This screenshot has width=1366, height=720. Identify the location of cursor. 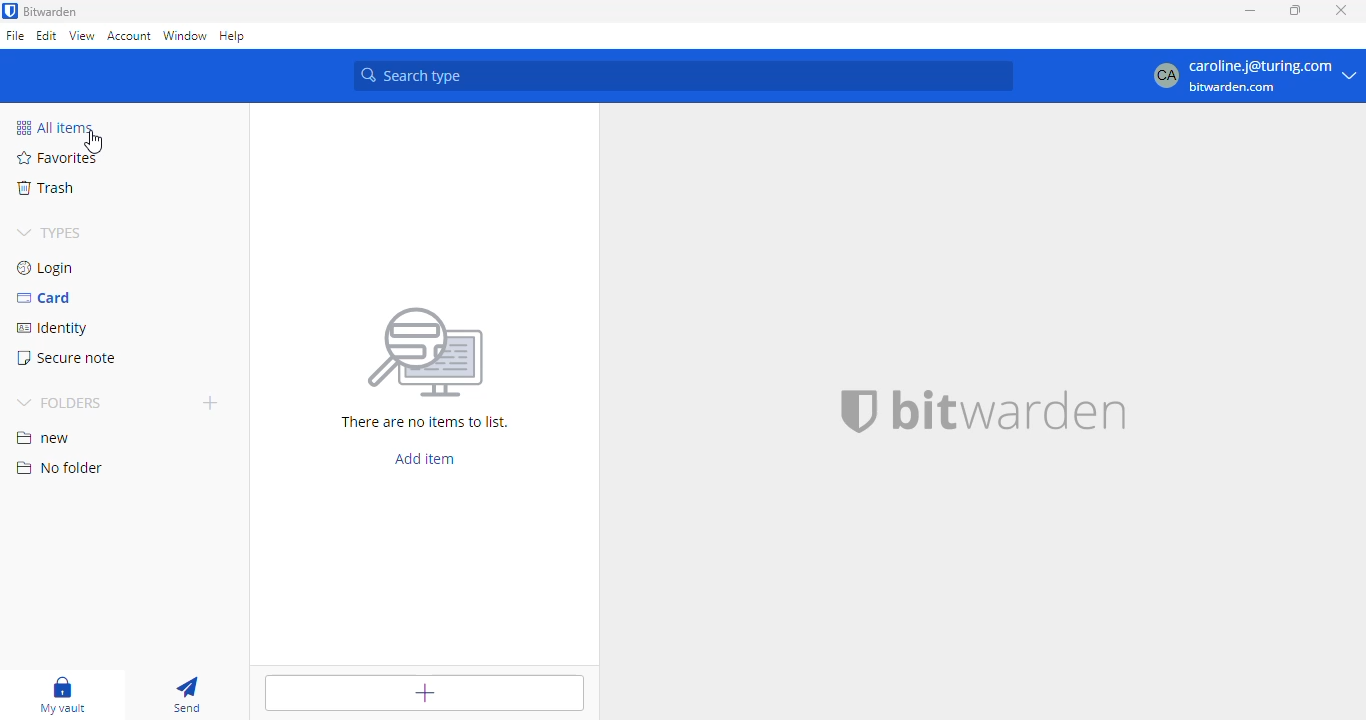
(94, 142).